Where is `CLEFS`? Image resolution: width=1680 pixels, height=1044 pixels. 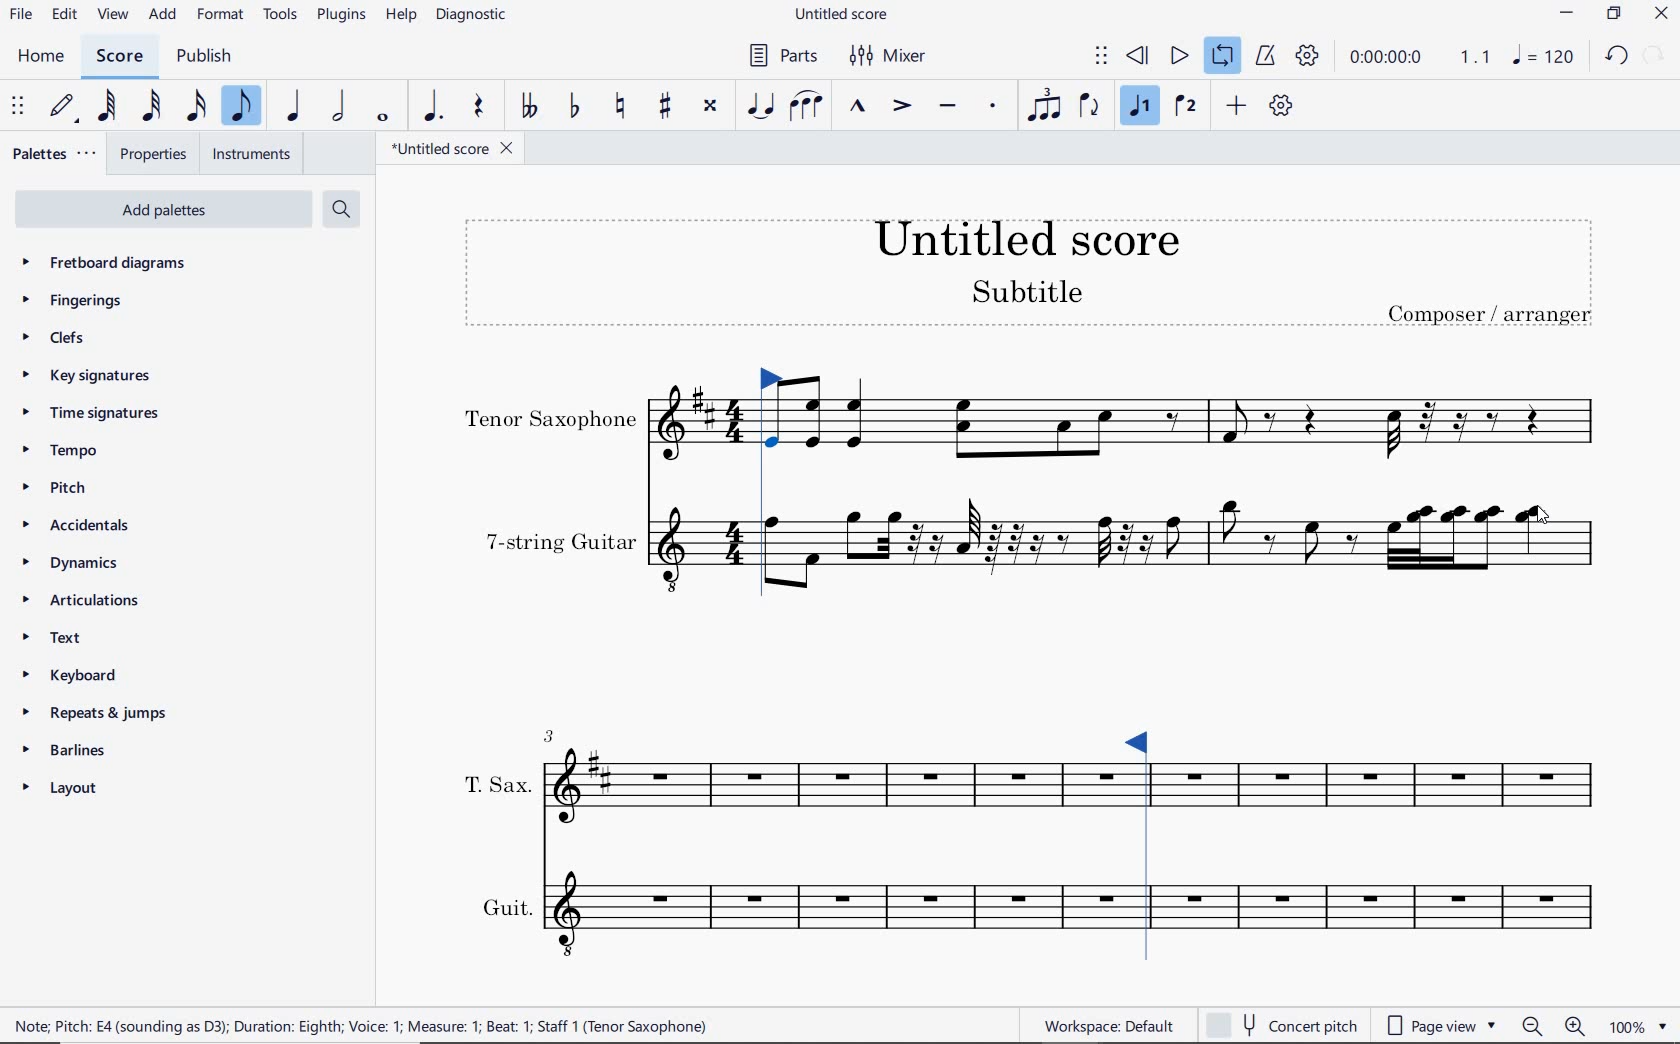 CLEFS is located at coordinates (63, 339).